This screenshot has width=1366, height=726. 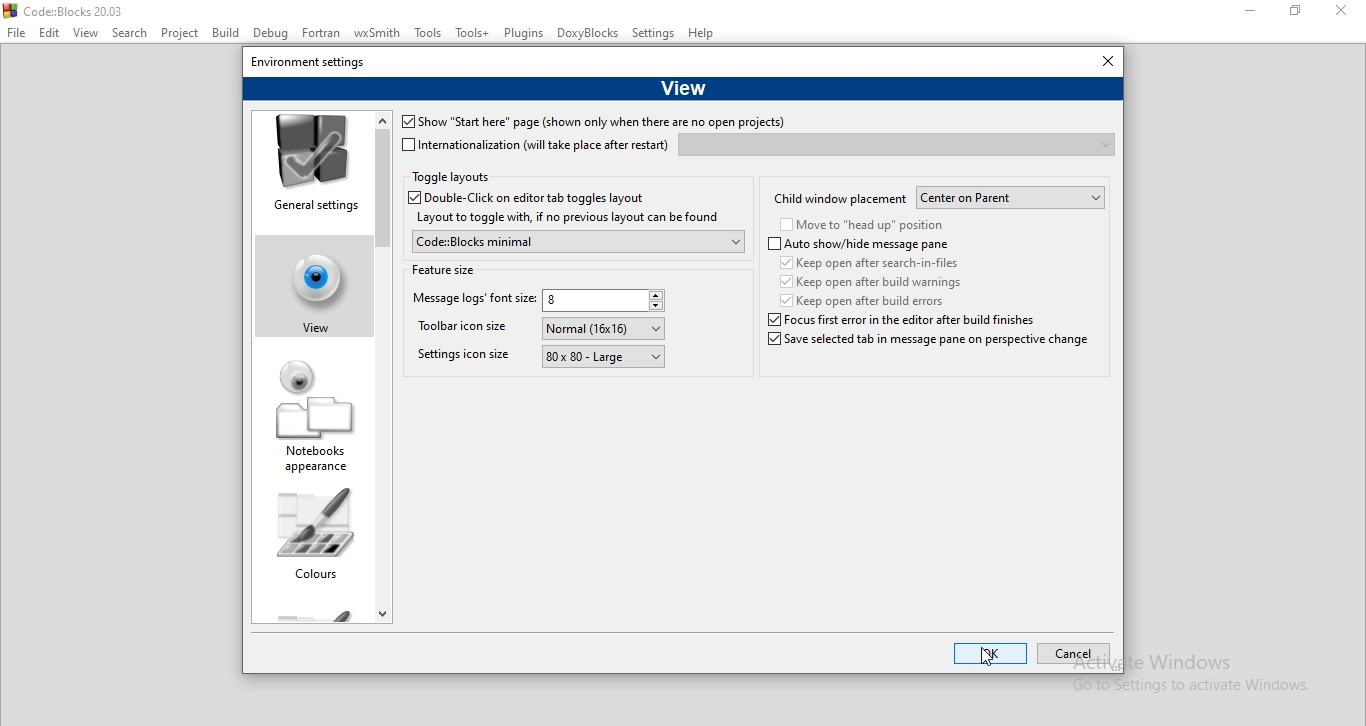 What do you see at coordinates (604, 358) in the screenshot?
I see `80x80 large` at bounding box center [604, 358].